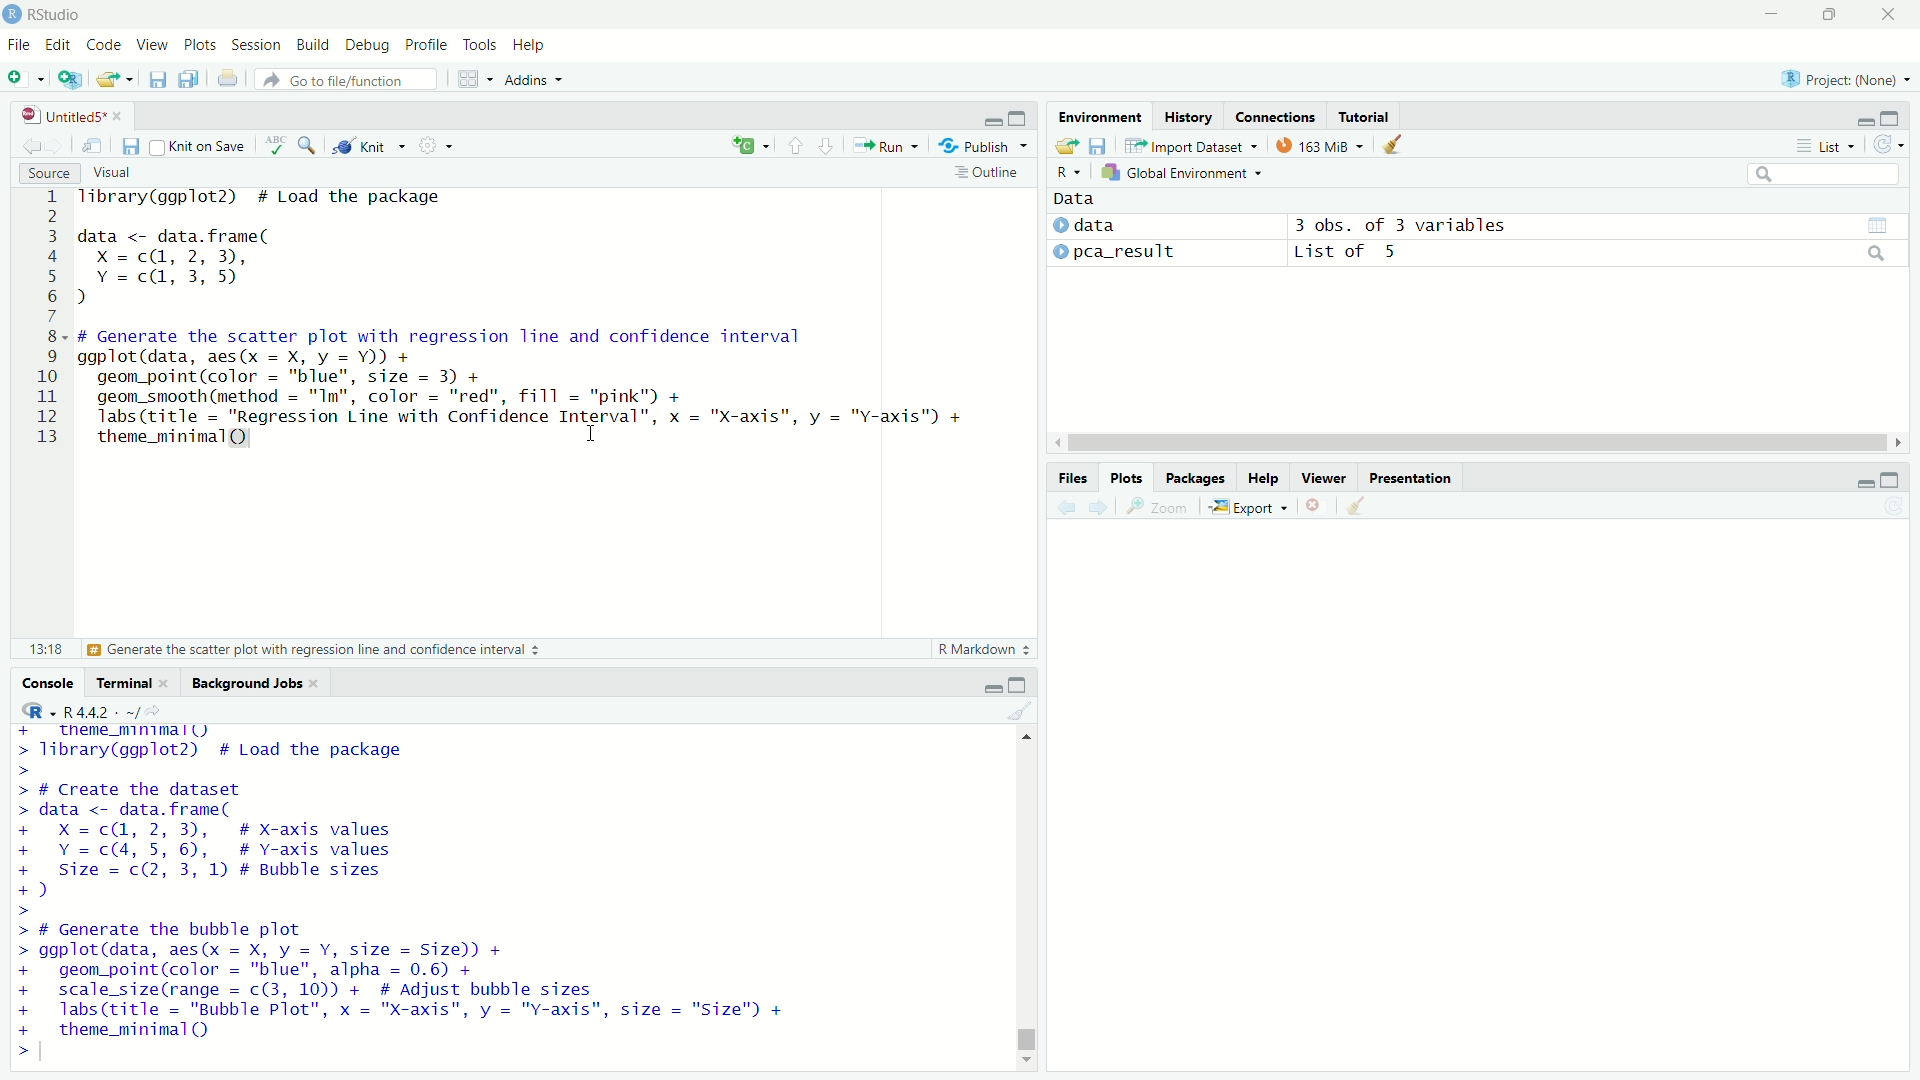  I want to click on Go to file/function, so click(346, 80).